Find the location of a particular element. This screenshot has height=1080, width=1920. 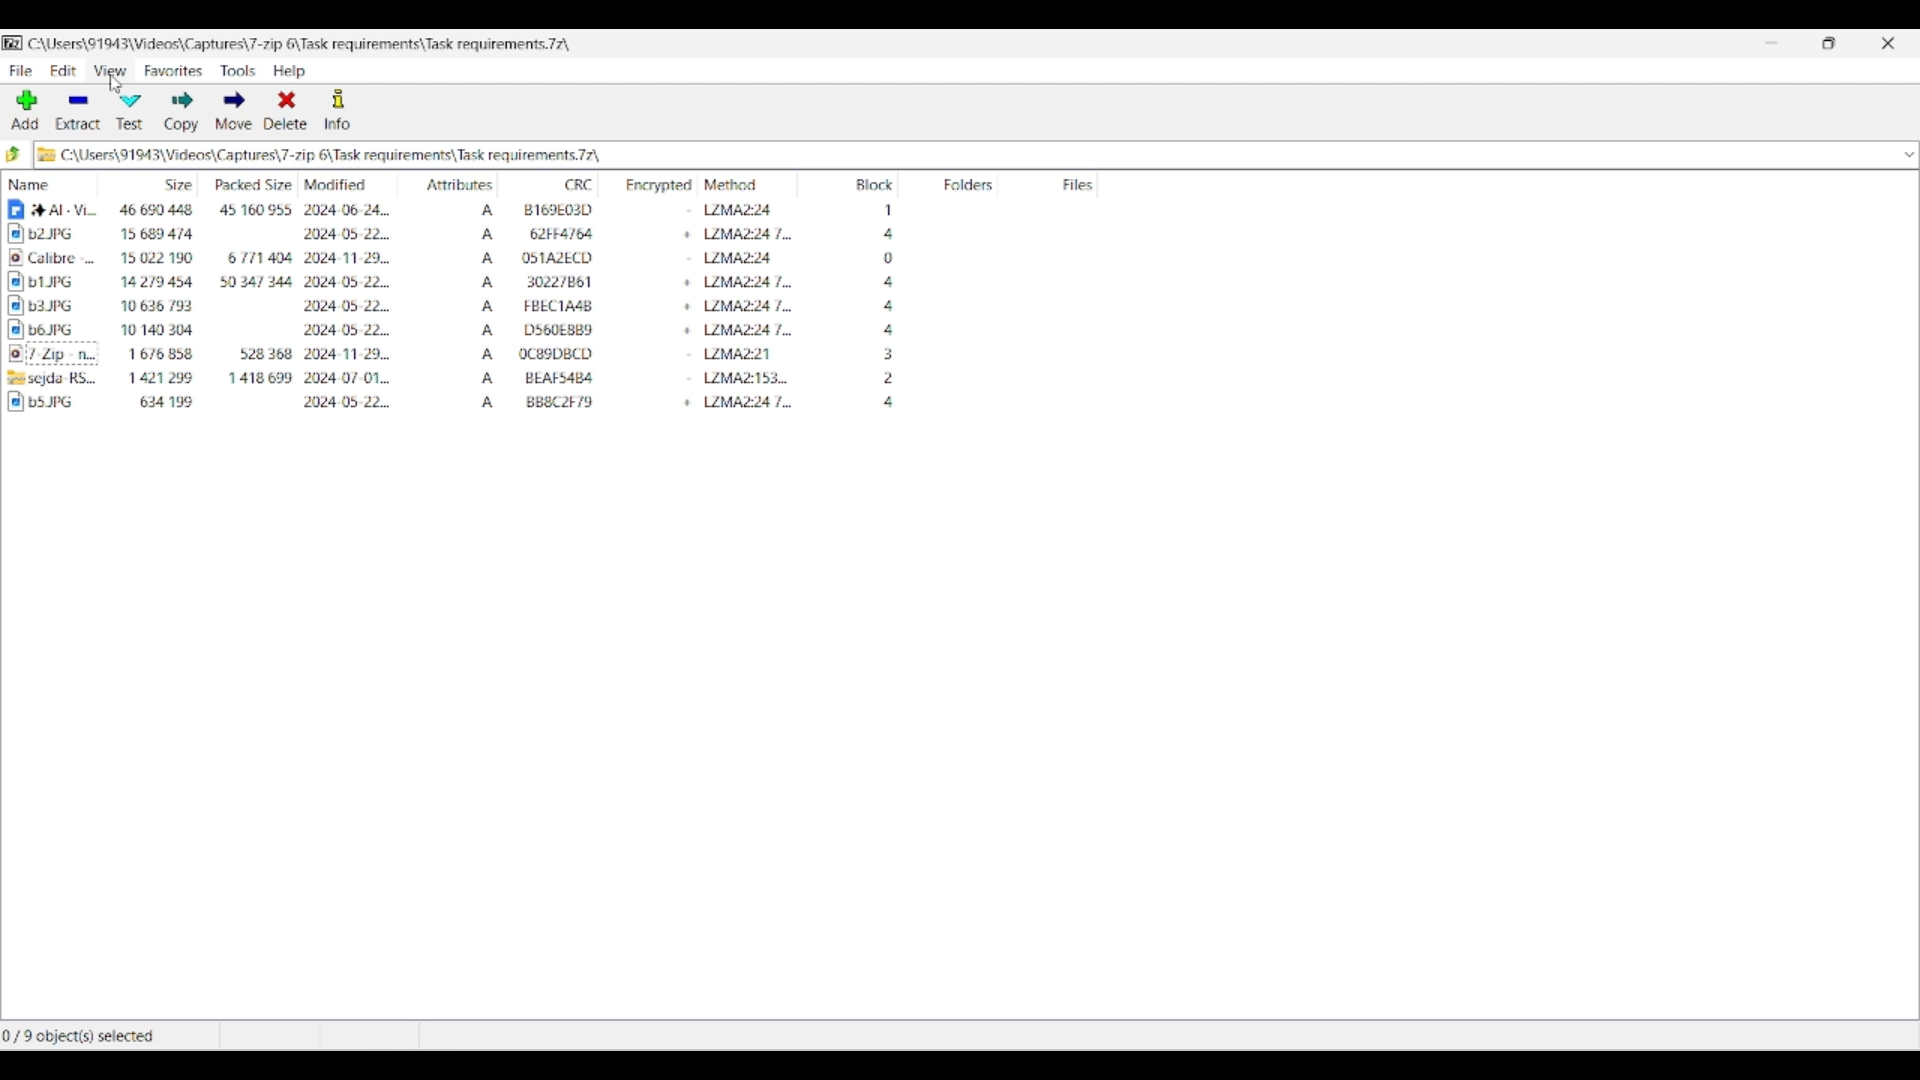

Help menu is located at coordinates (290, 71).